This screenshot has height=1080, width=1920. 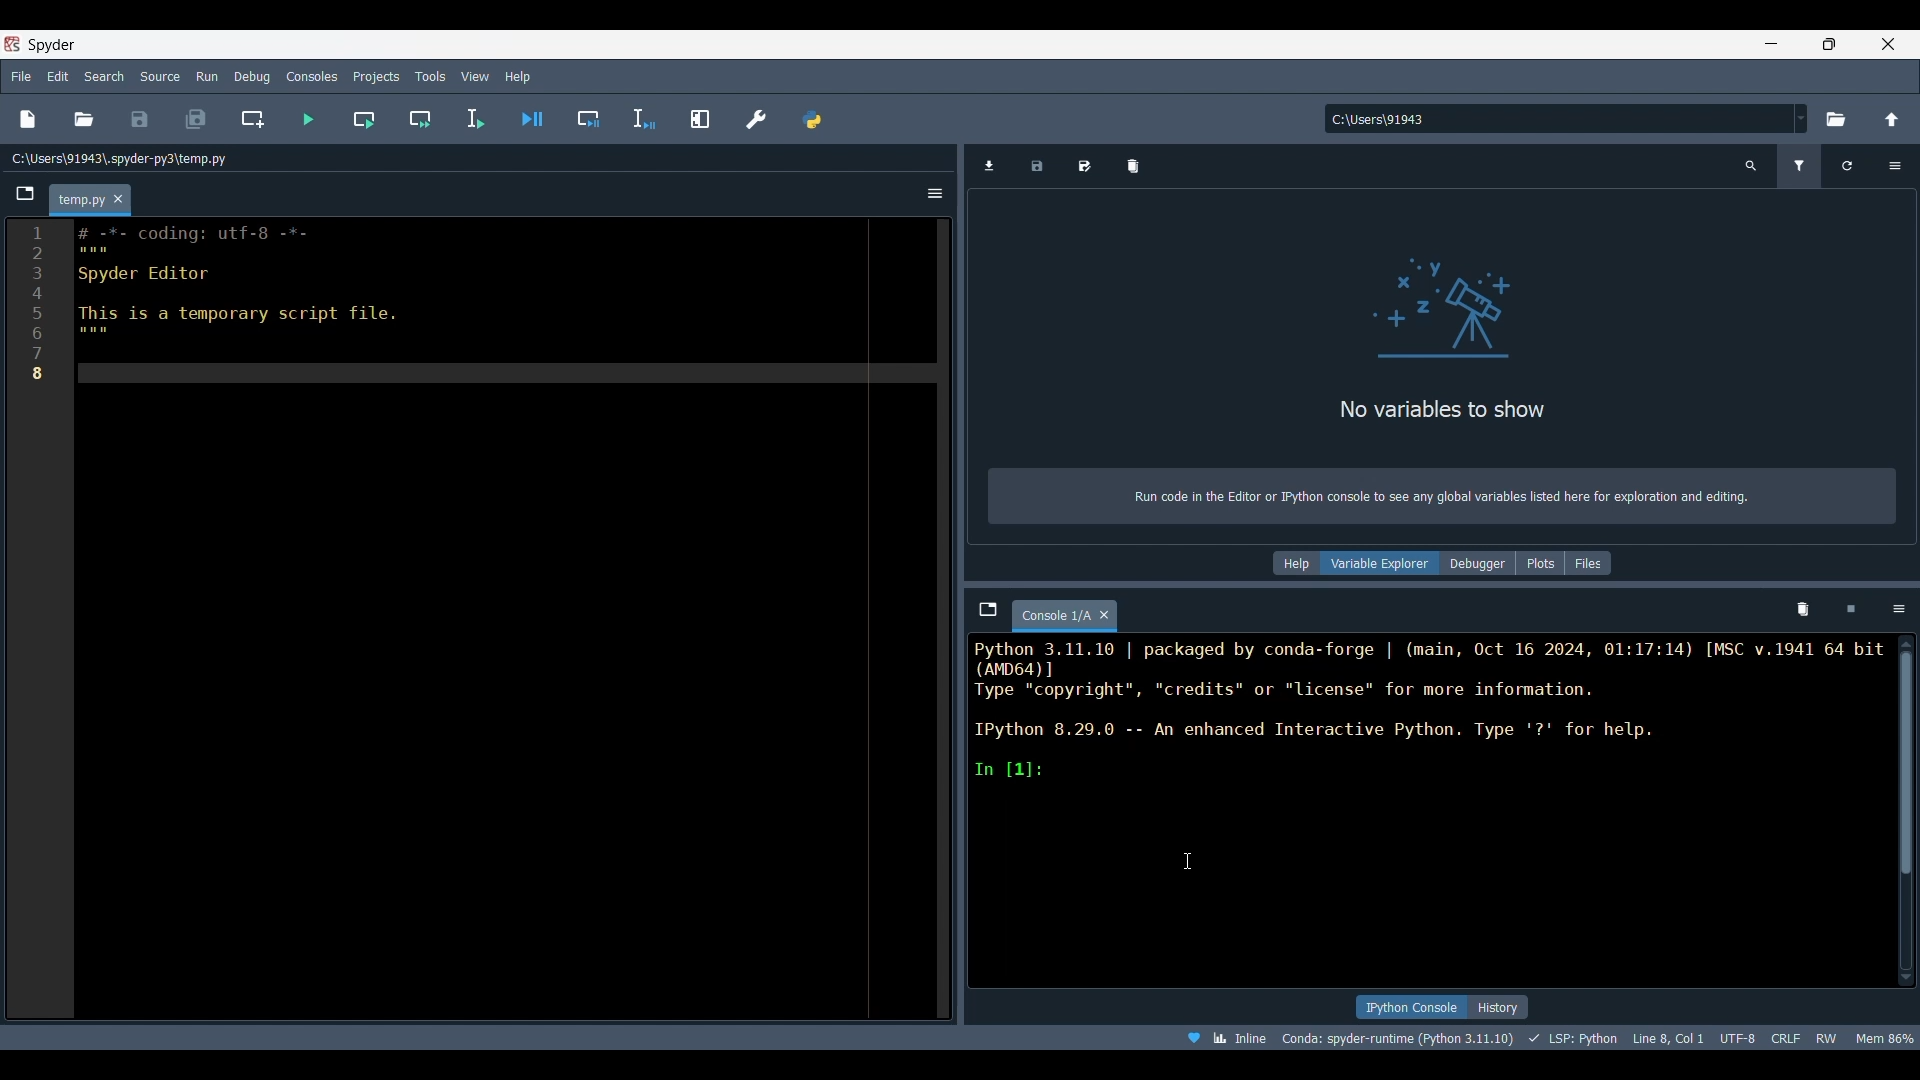 I want to click on Files, so click(x=1589, y=563).